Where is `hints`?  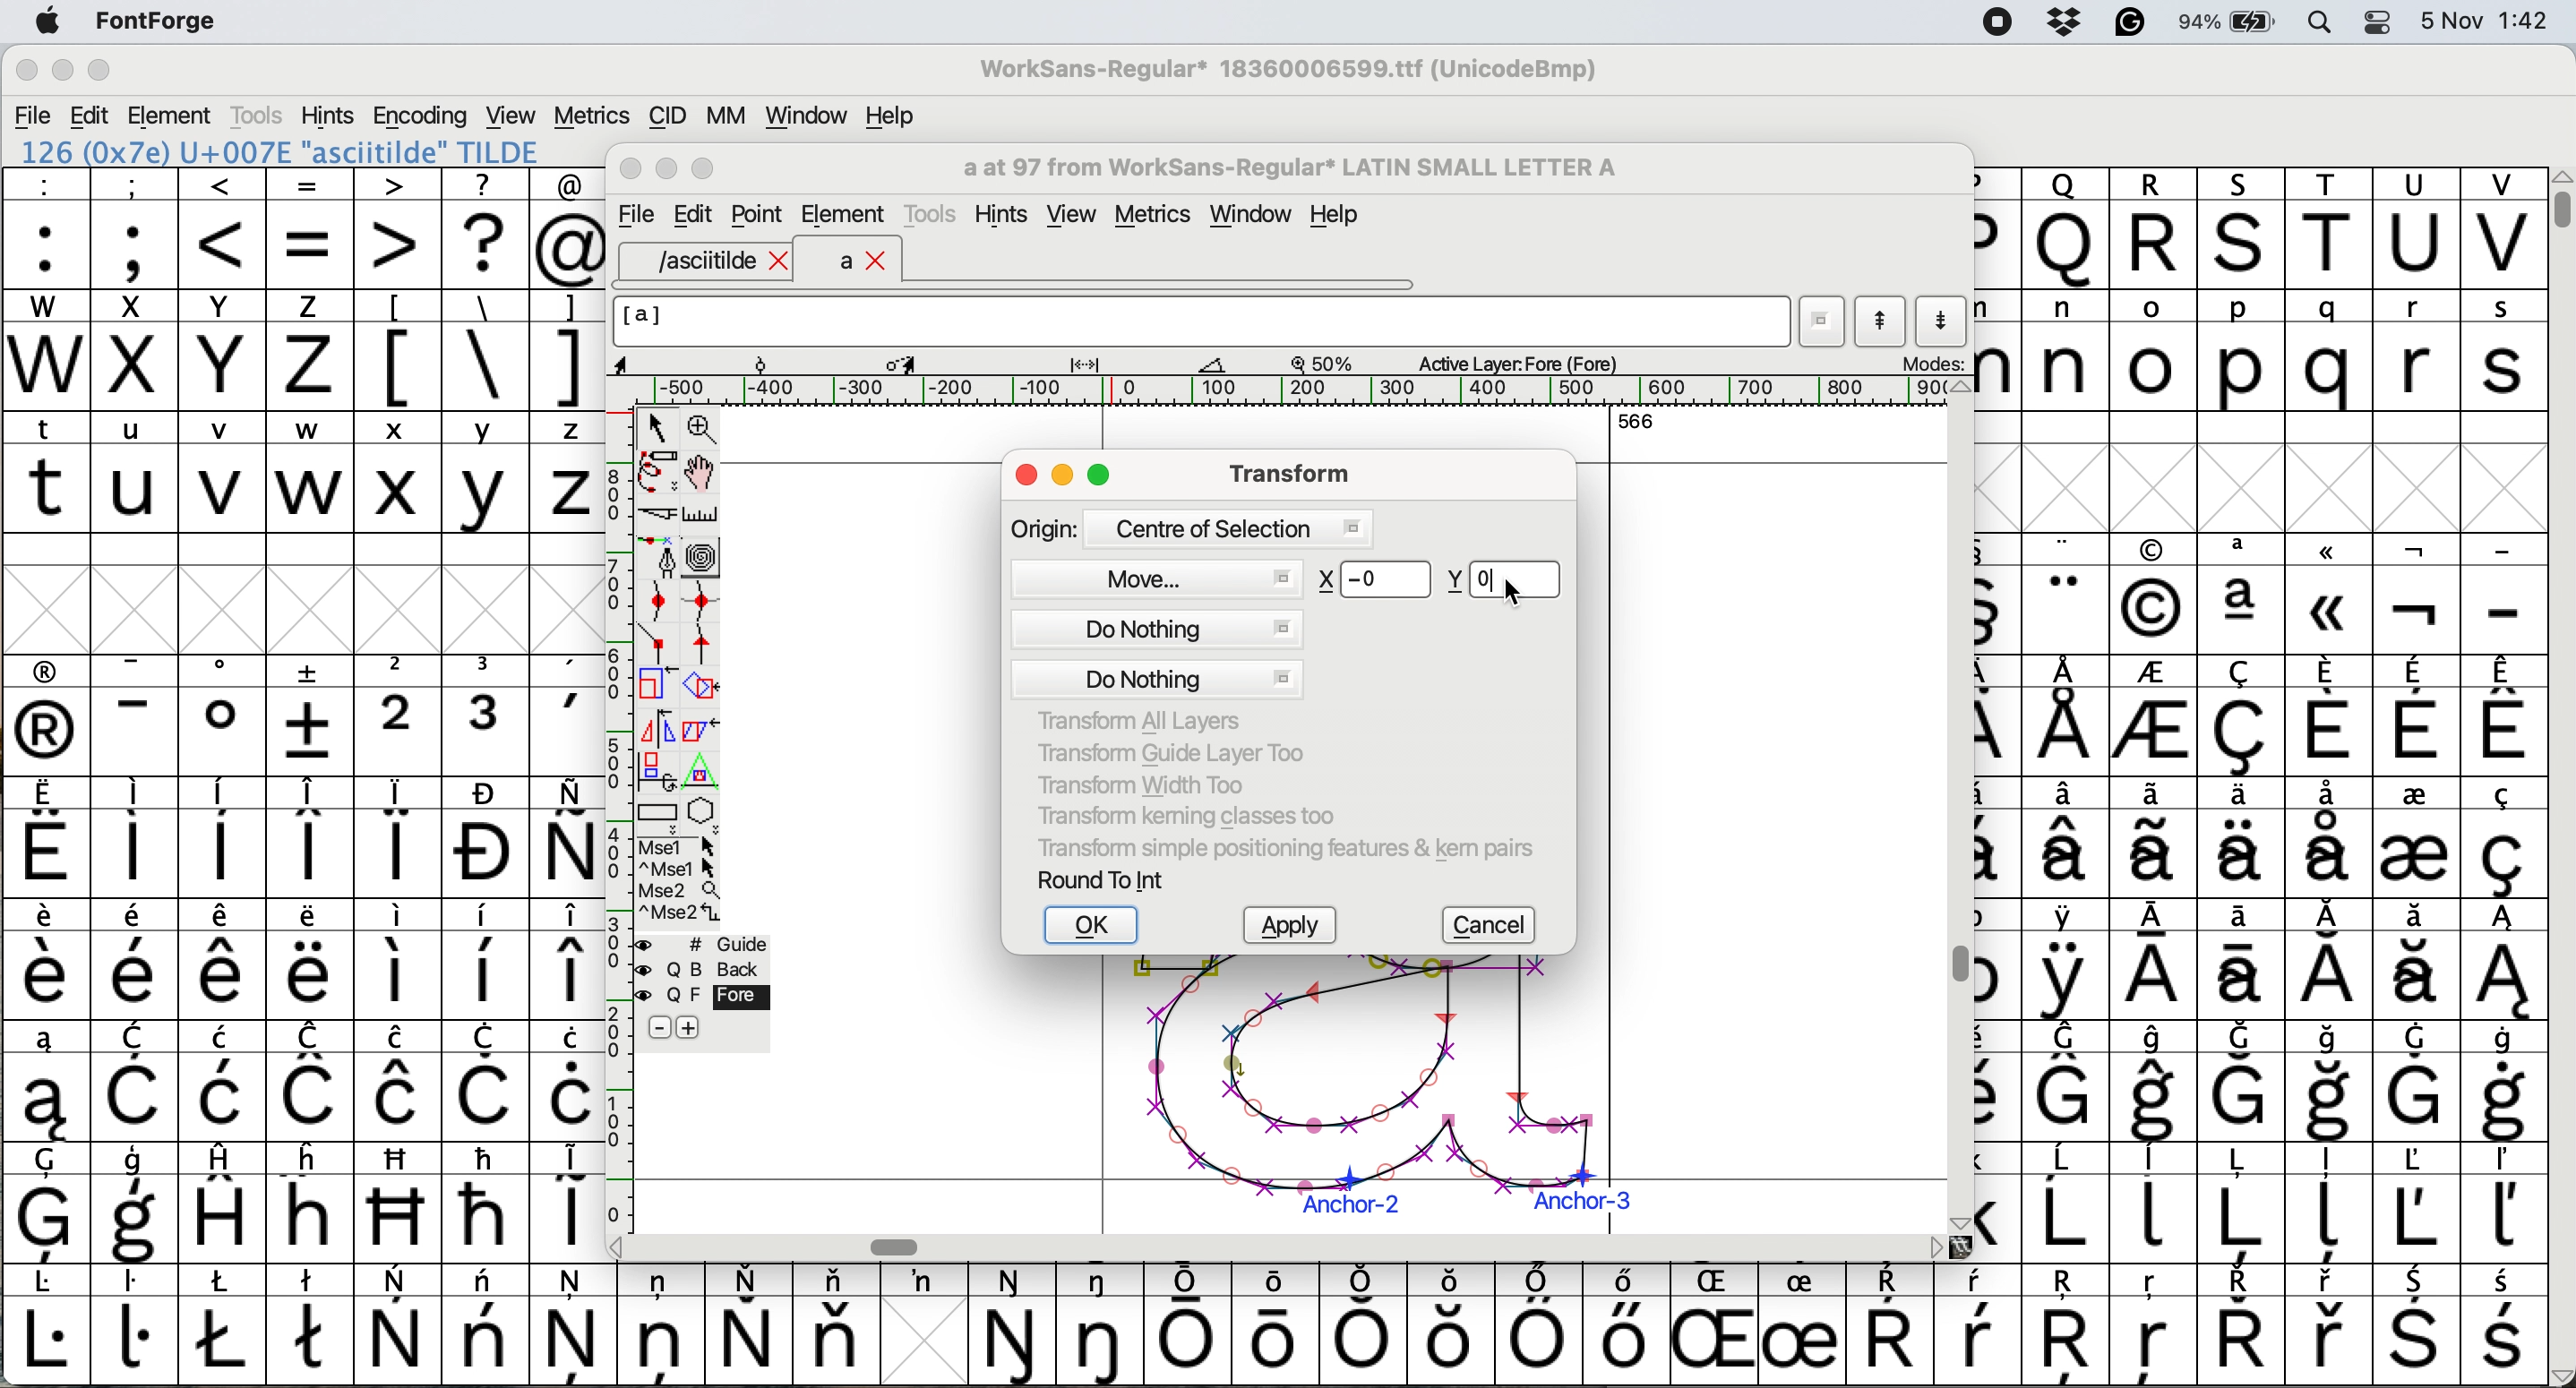
hints is located at coordinates (329, 114).